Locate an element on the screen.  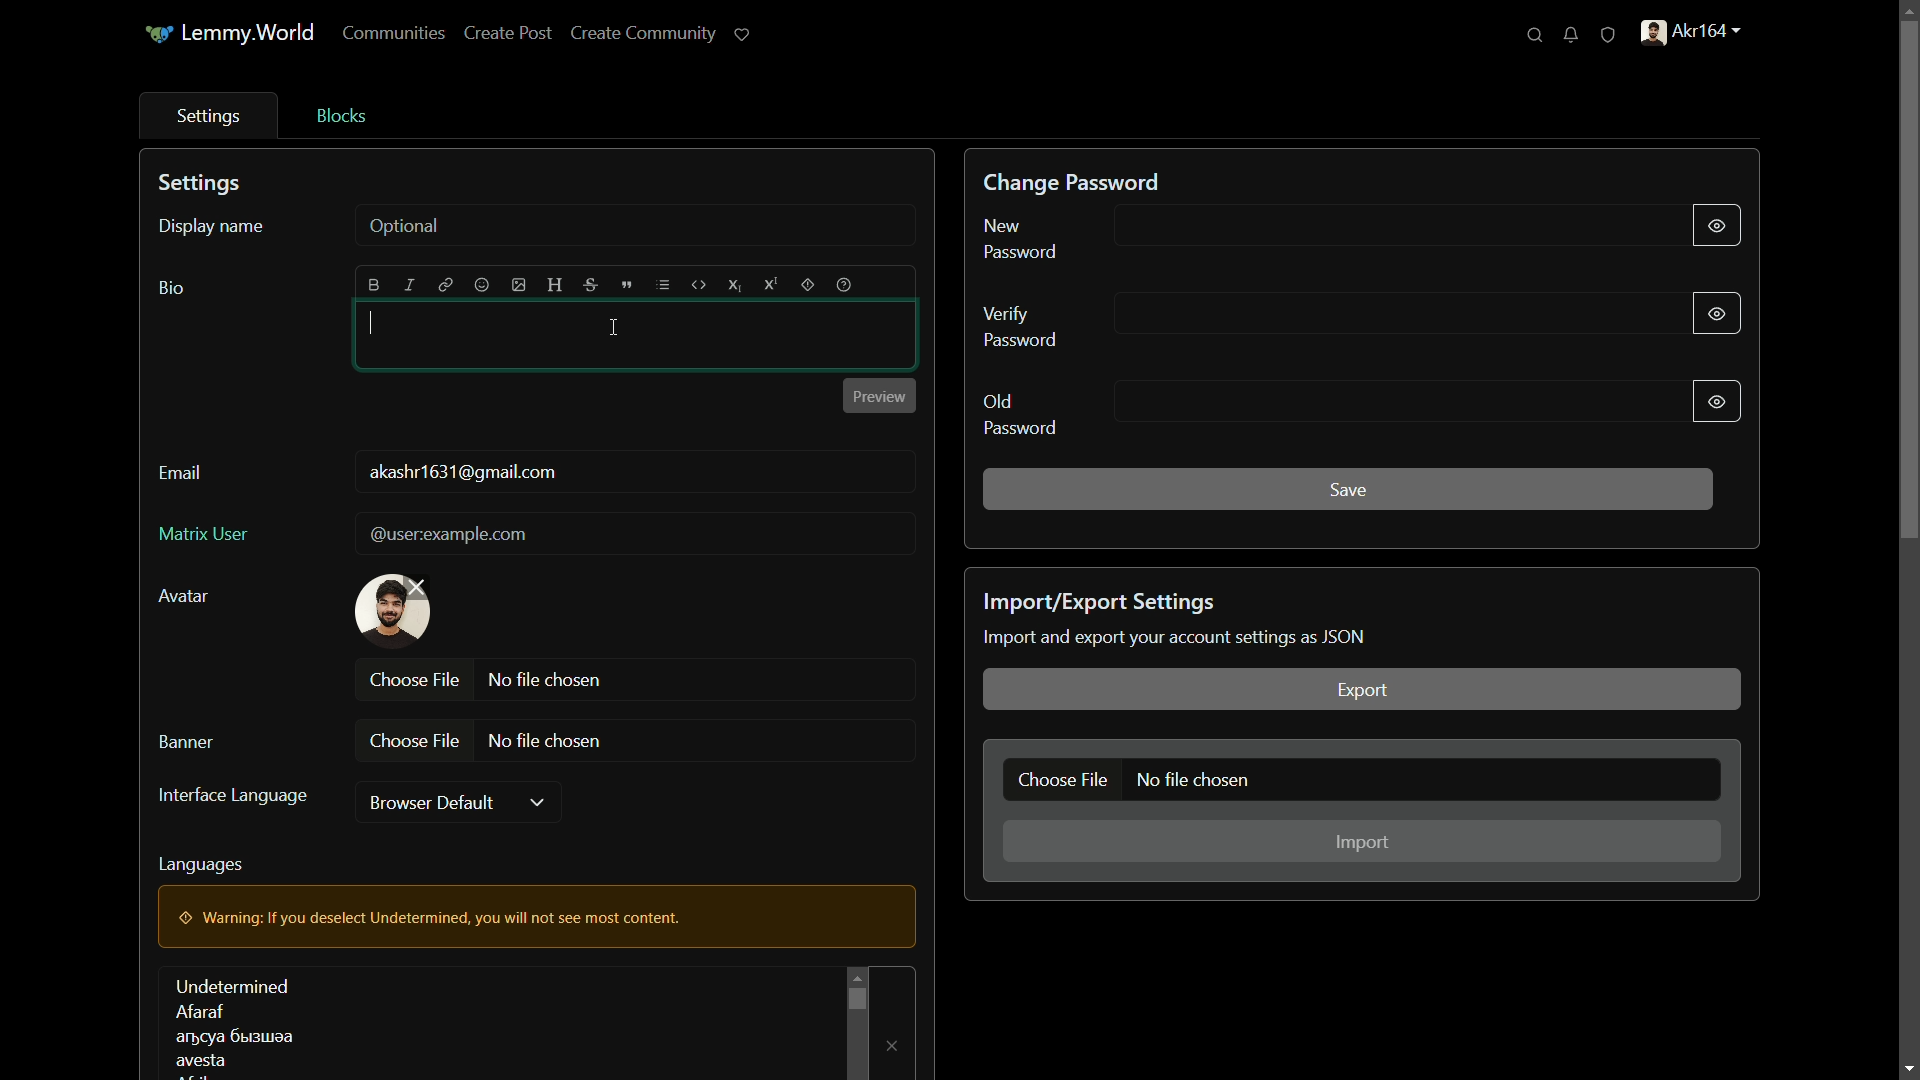
subscript is located at coordinates (734, 286).